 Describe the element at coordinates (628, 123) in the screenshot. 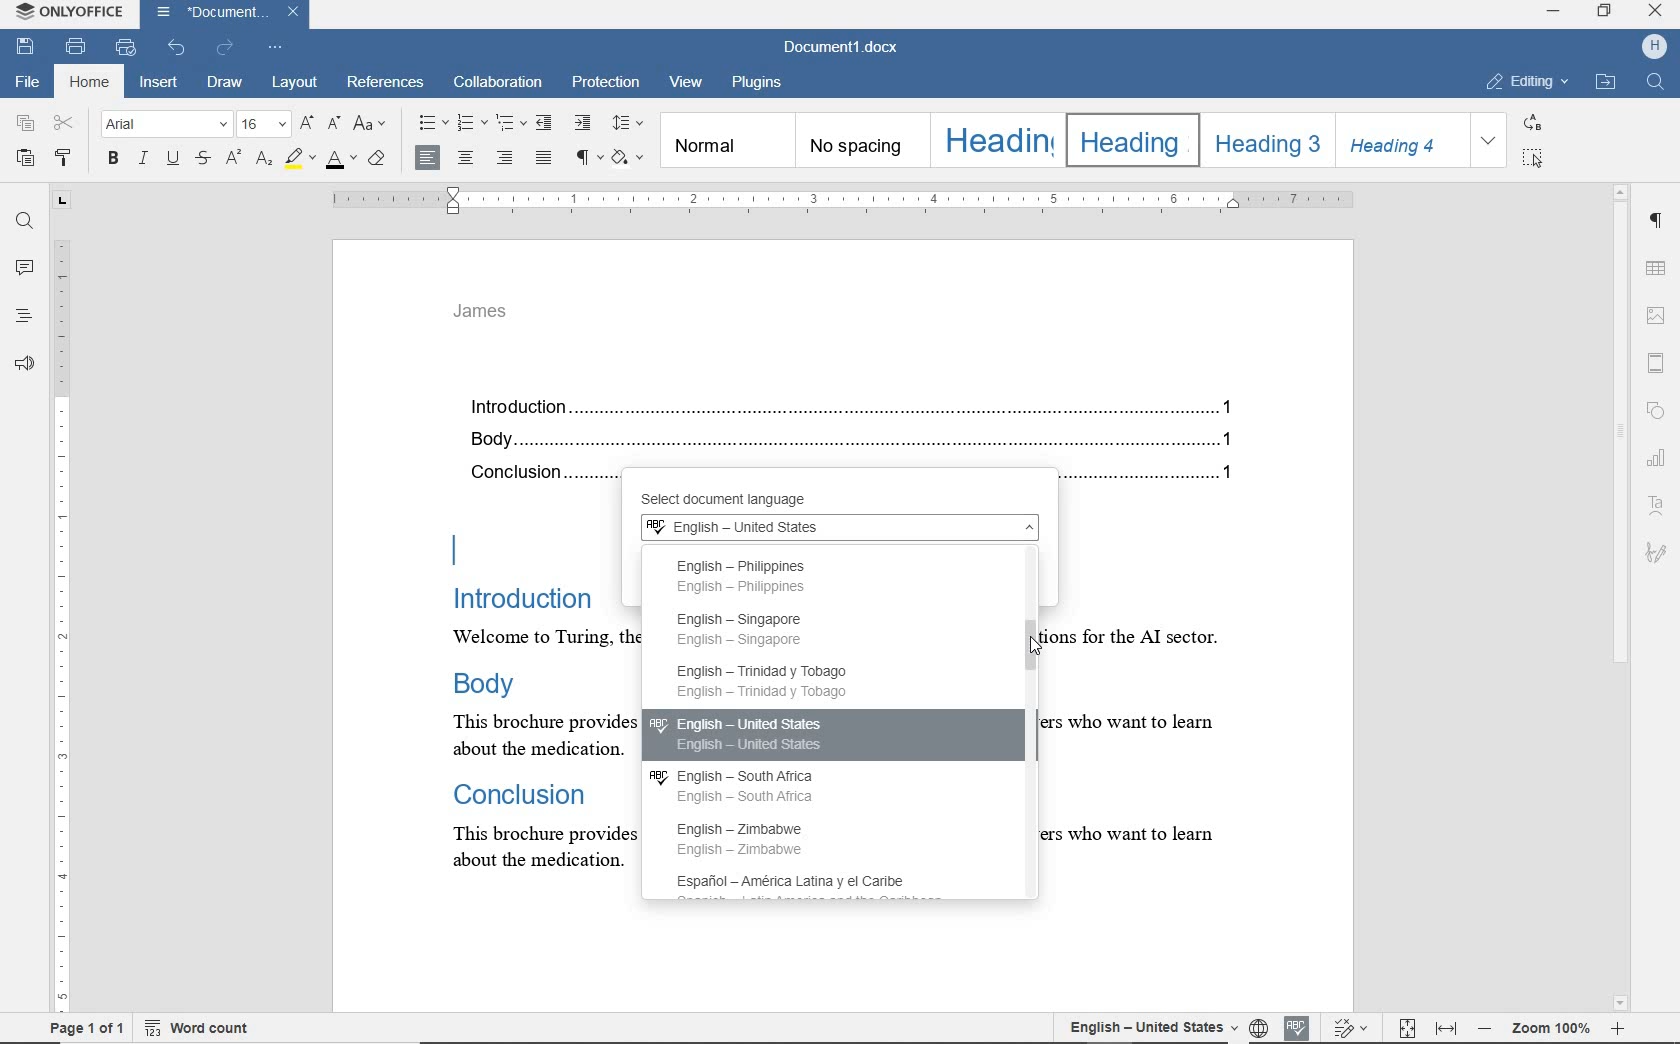

I see `paragraph line spacing` at that location.